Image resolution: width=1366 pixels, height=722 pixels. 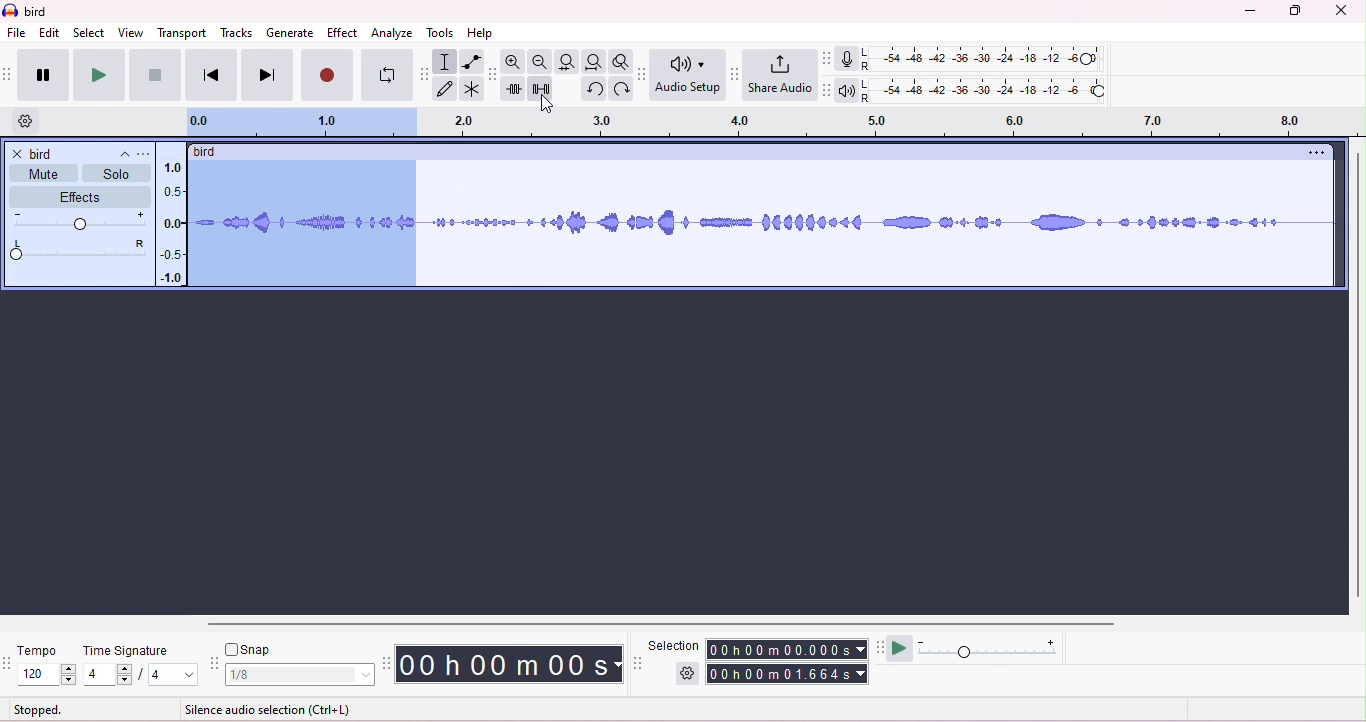 What do you see at coordinates (595, 89) in the screenshot?
I see `undo` at bounding box center [595, 89].